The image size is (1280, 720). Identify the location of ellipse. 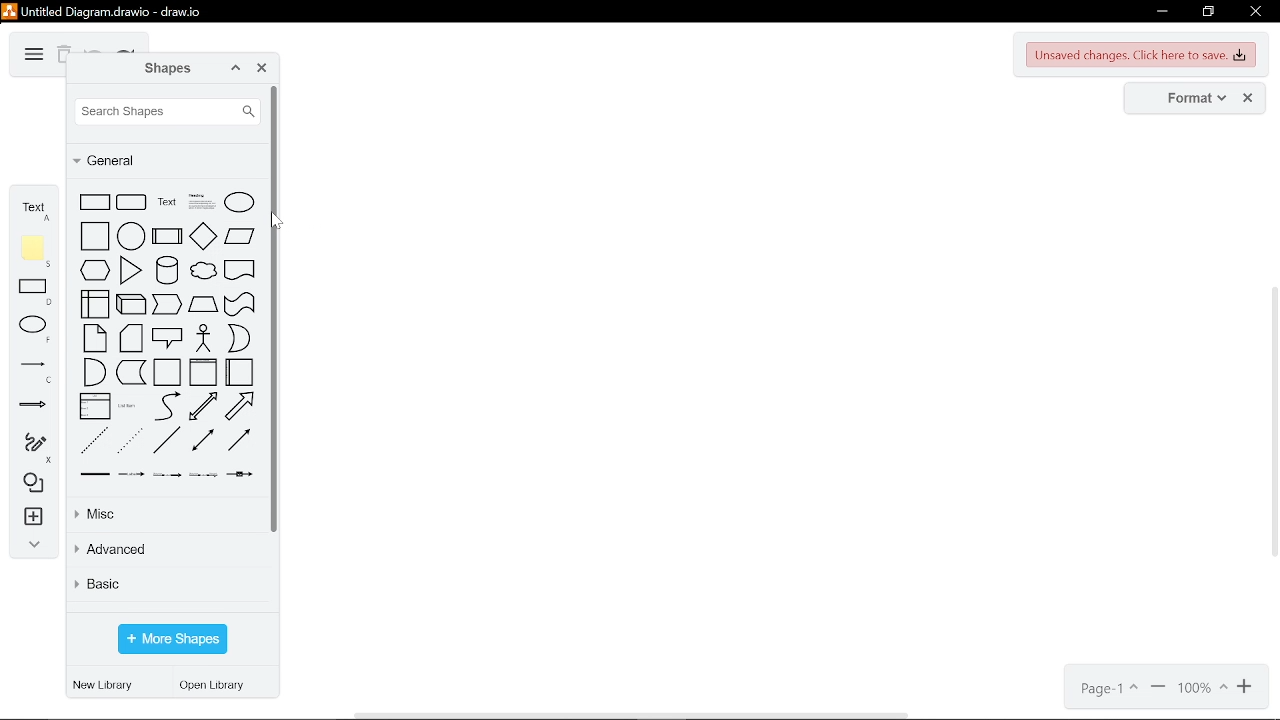
(36, 329).